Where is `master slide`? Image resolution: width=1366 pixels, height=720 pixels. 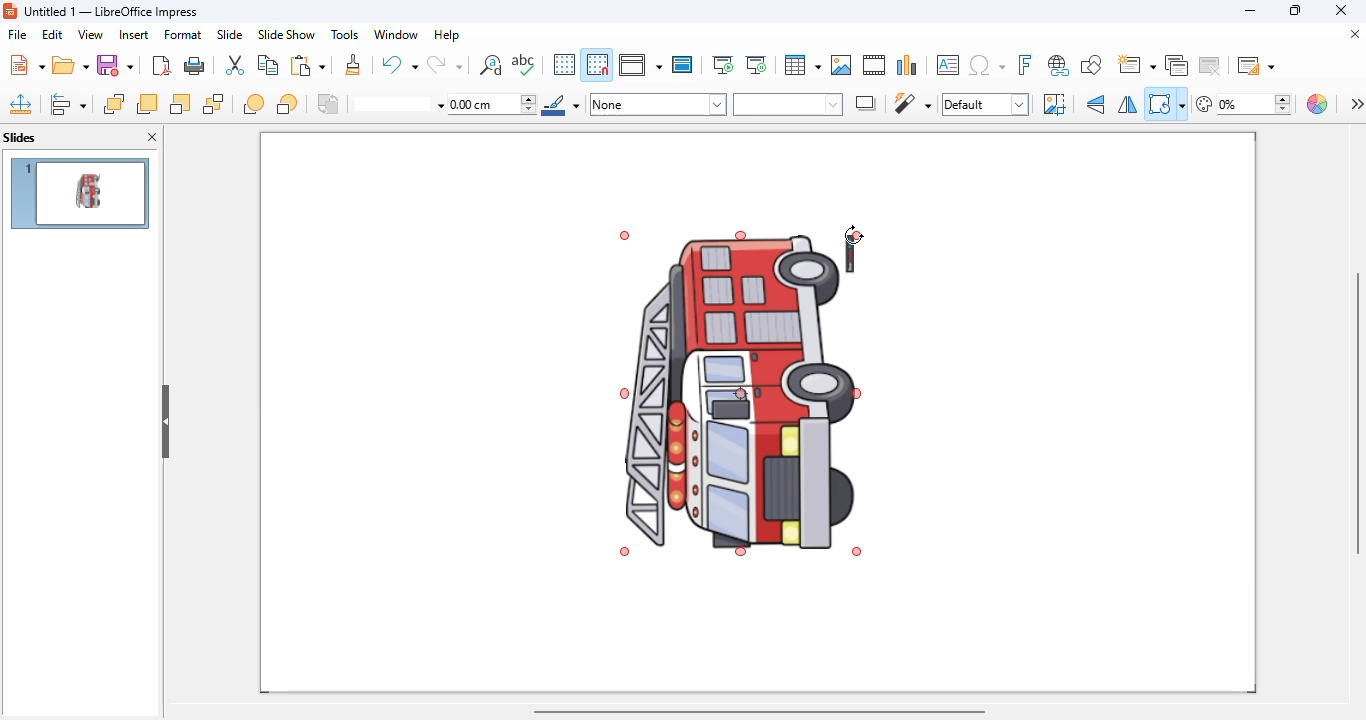
master slide is located at coordinates (683, 64).